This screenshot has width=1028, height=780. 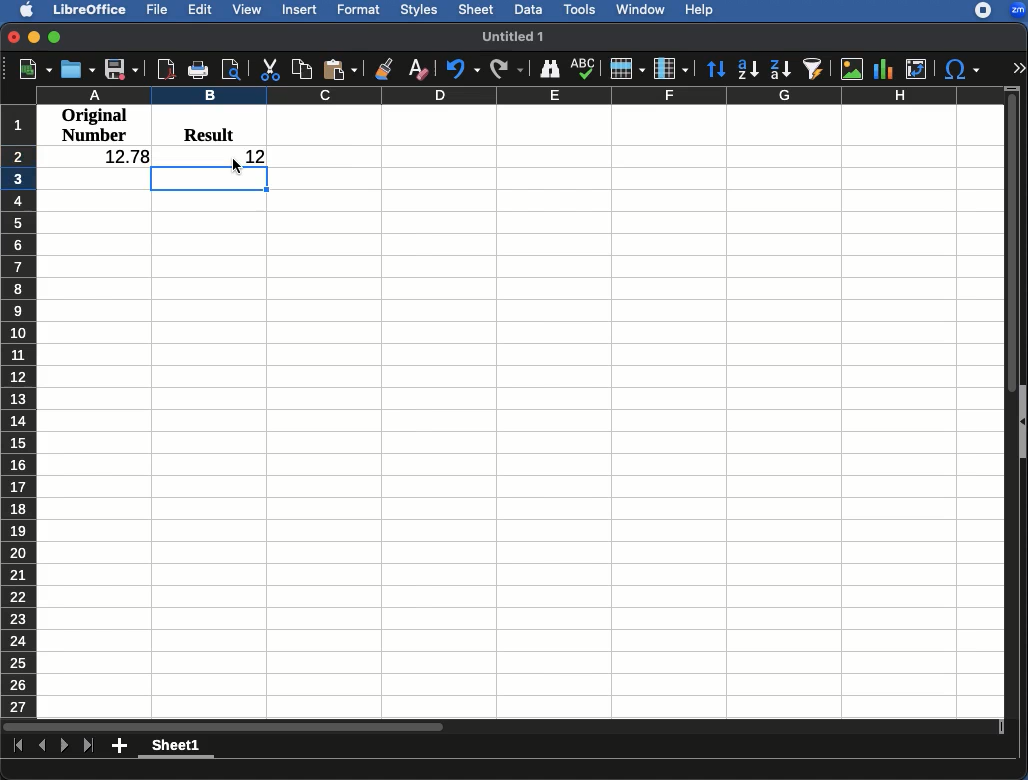 What do you see at coordinates (851, 69) in the screenshot?
I see `Image` at bounding box center [851, 69].